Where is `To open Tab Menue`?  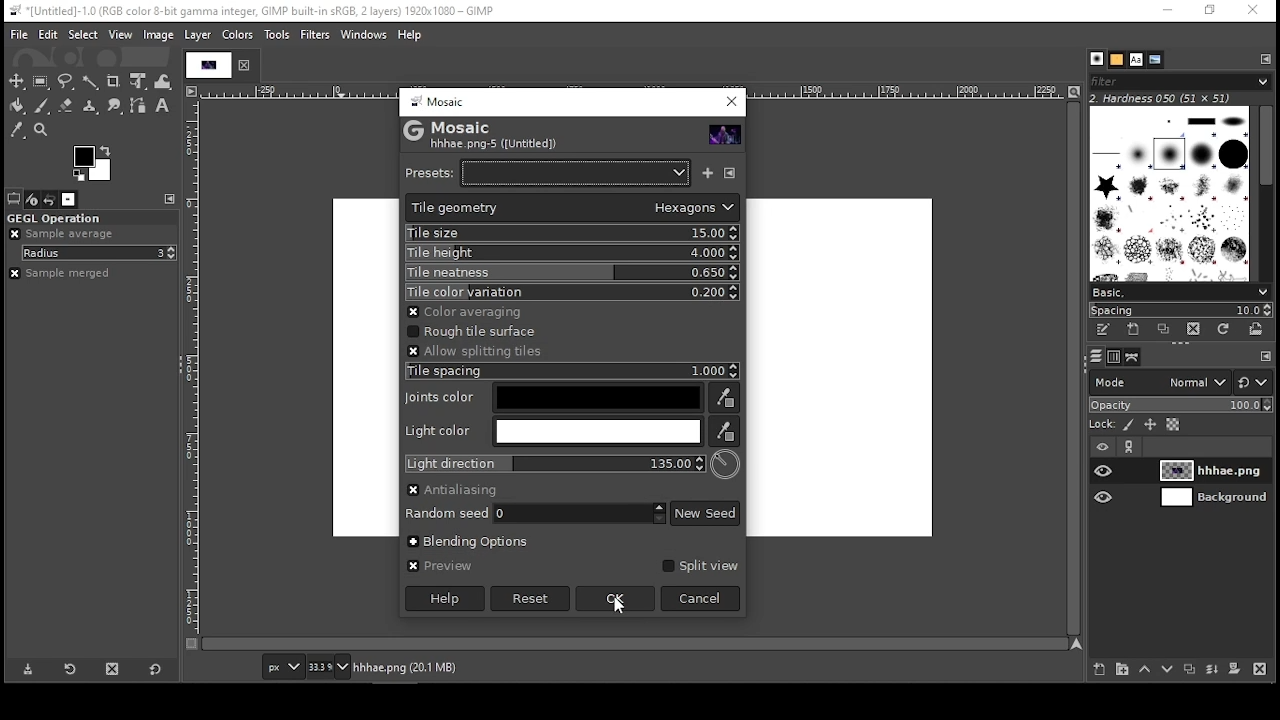 To open Tab Menue is located at coordinates (1265, 59).